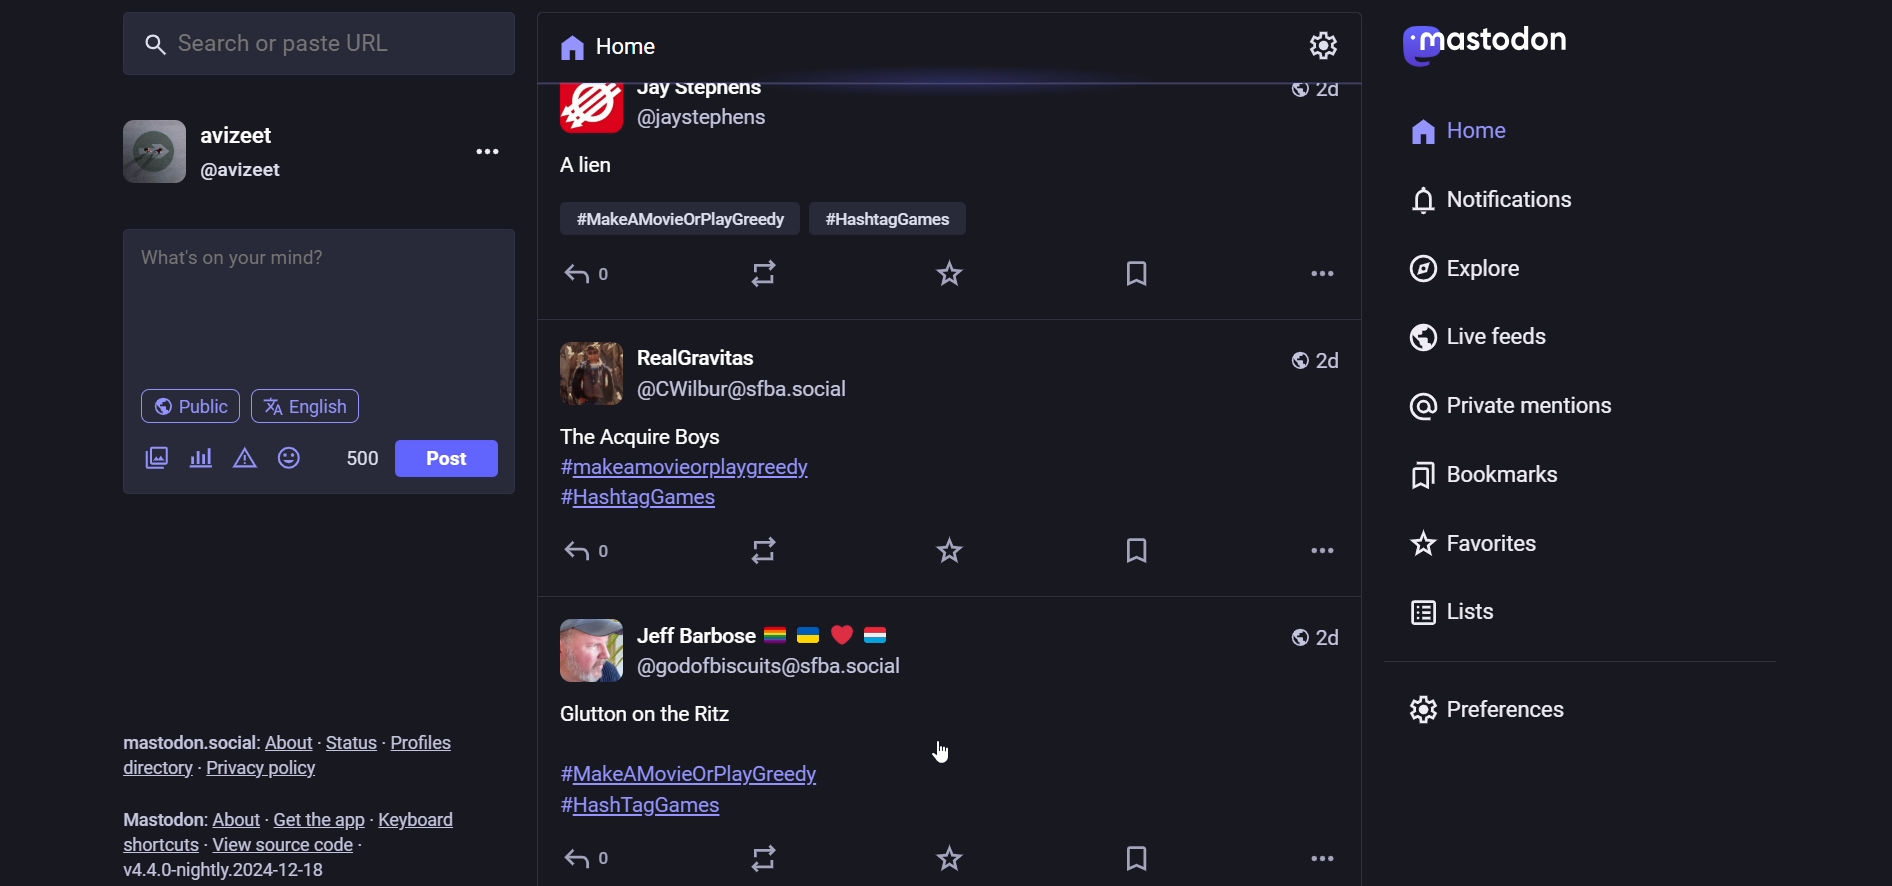 This screenshot has height=886, width=1892. I want to click on about, so click(232, 818).